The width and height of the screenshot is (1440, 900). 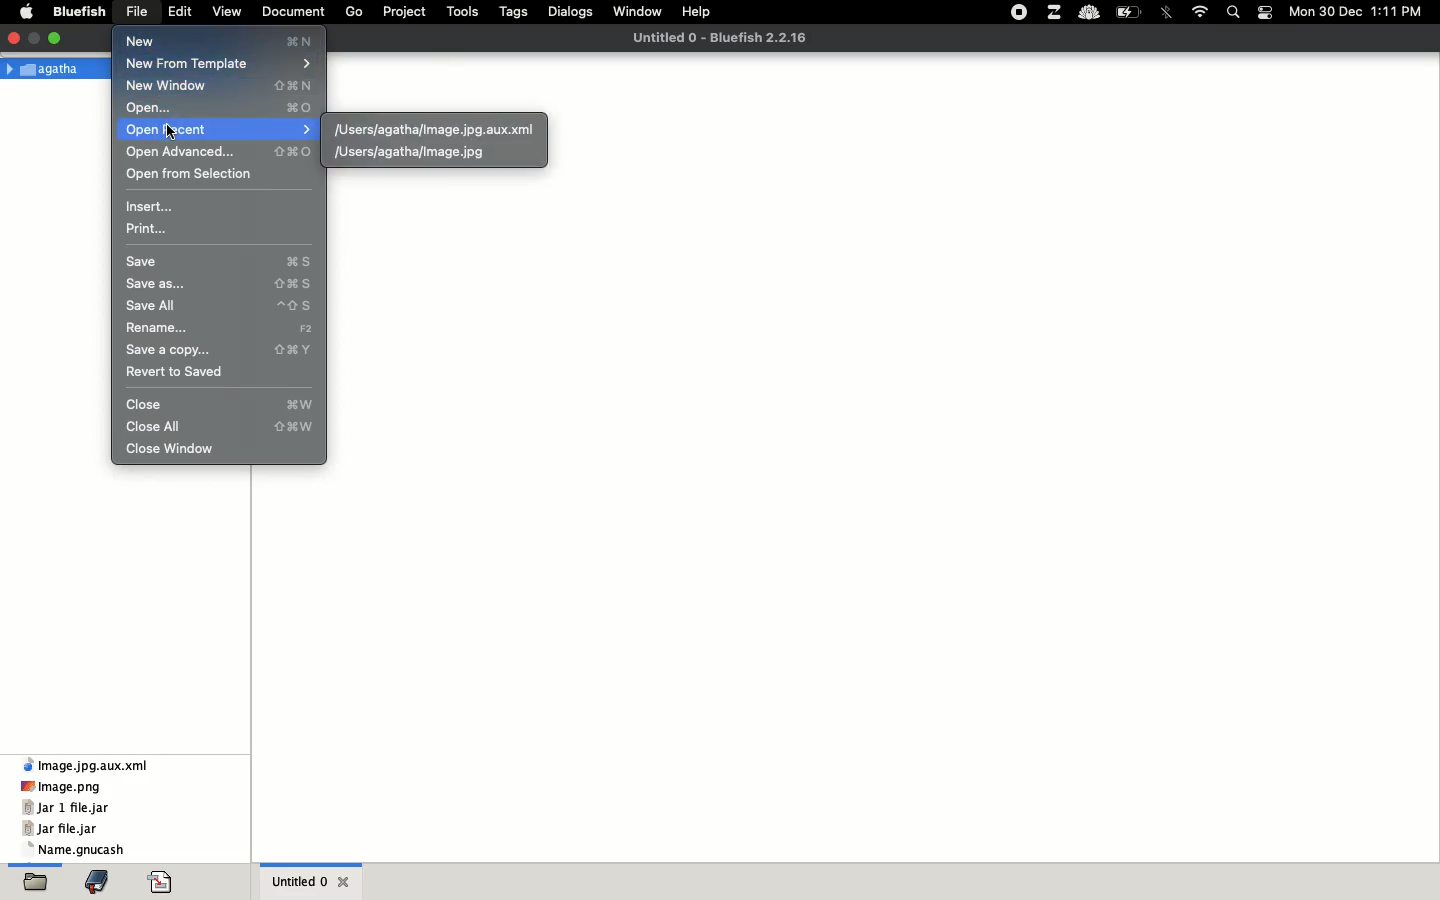 I want to click on save a copy...    command Y, so click(x=221, y=349).